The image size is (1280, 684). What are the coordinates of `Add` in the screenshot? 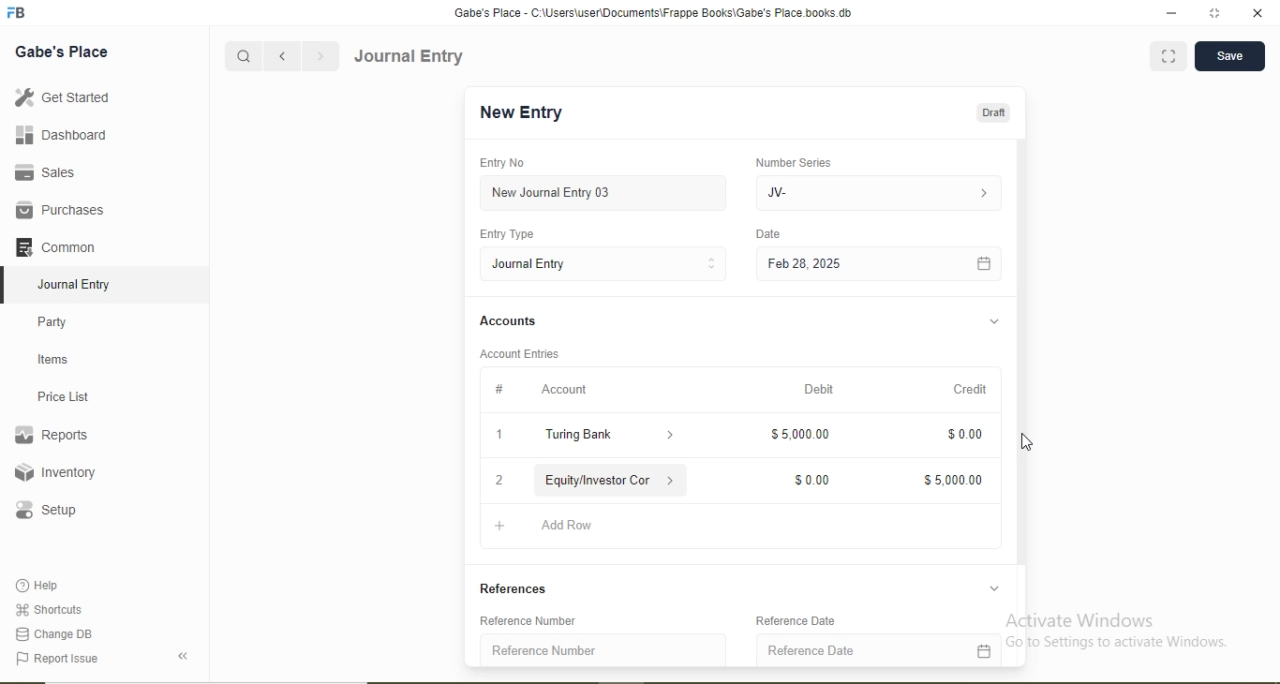 It's located at (500, 526).